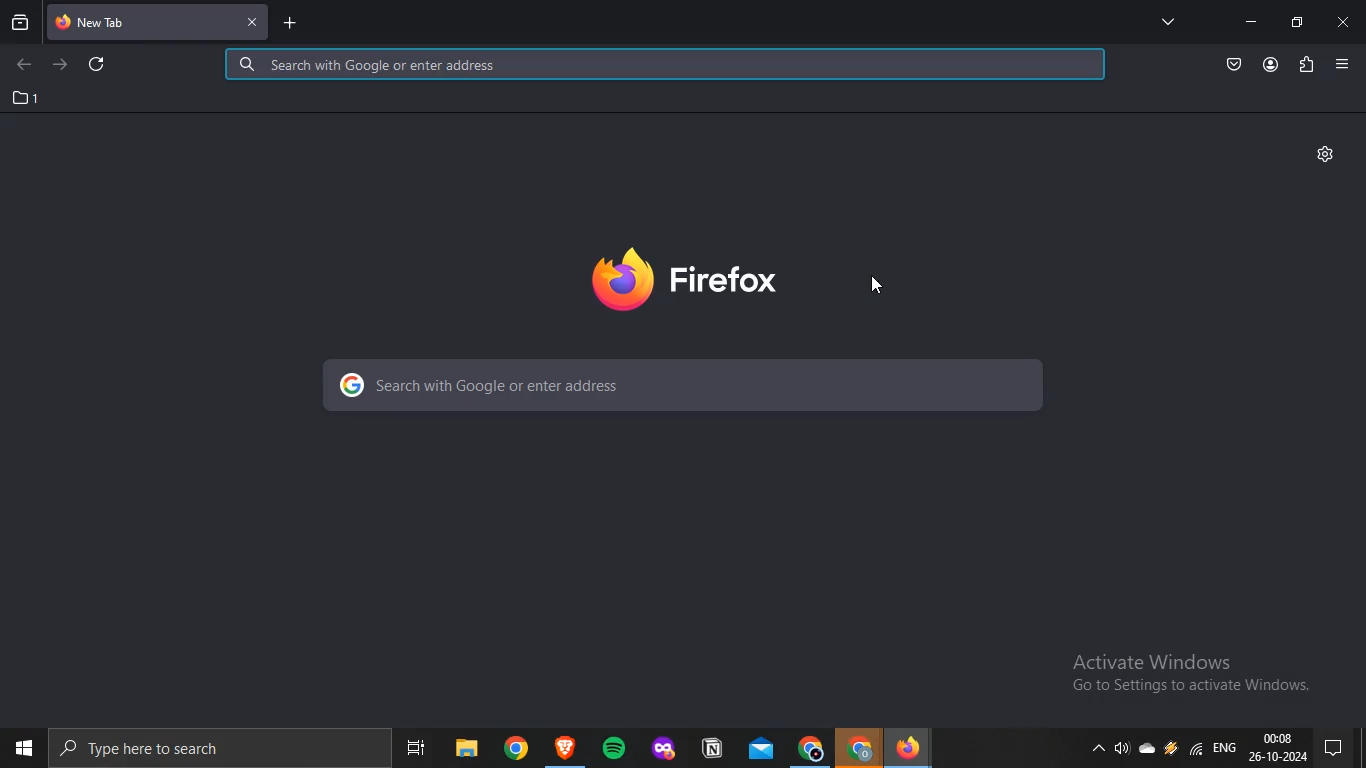  I want to click on firefox logo, so click(686, 279).